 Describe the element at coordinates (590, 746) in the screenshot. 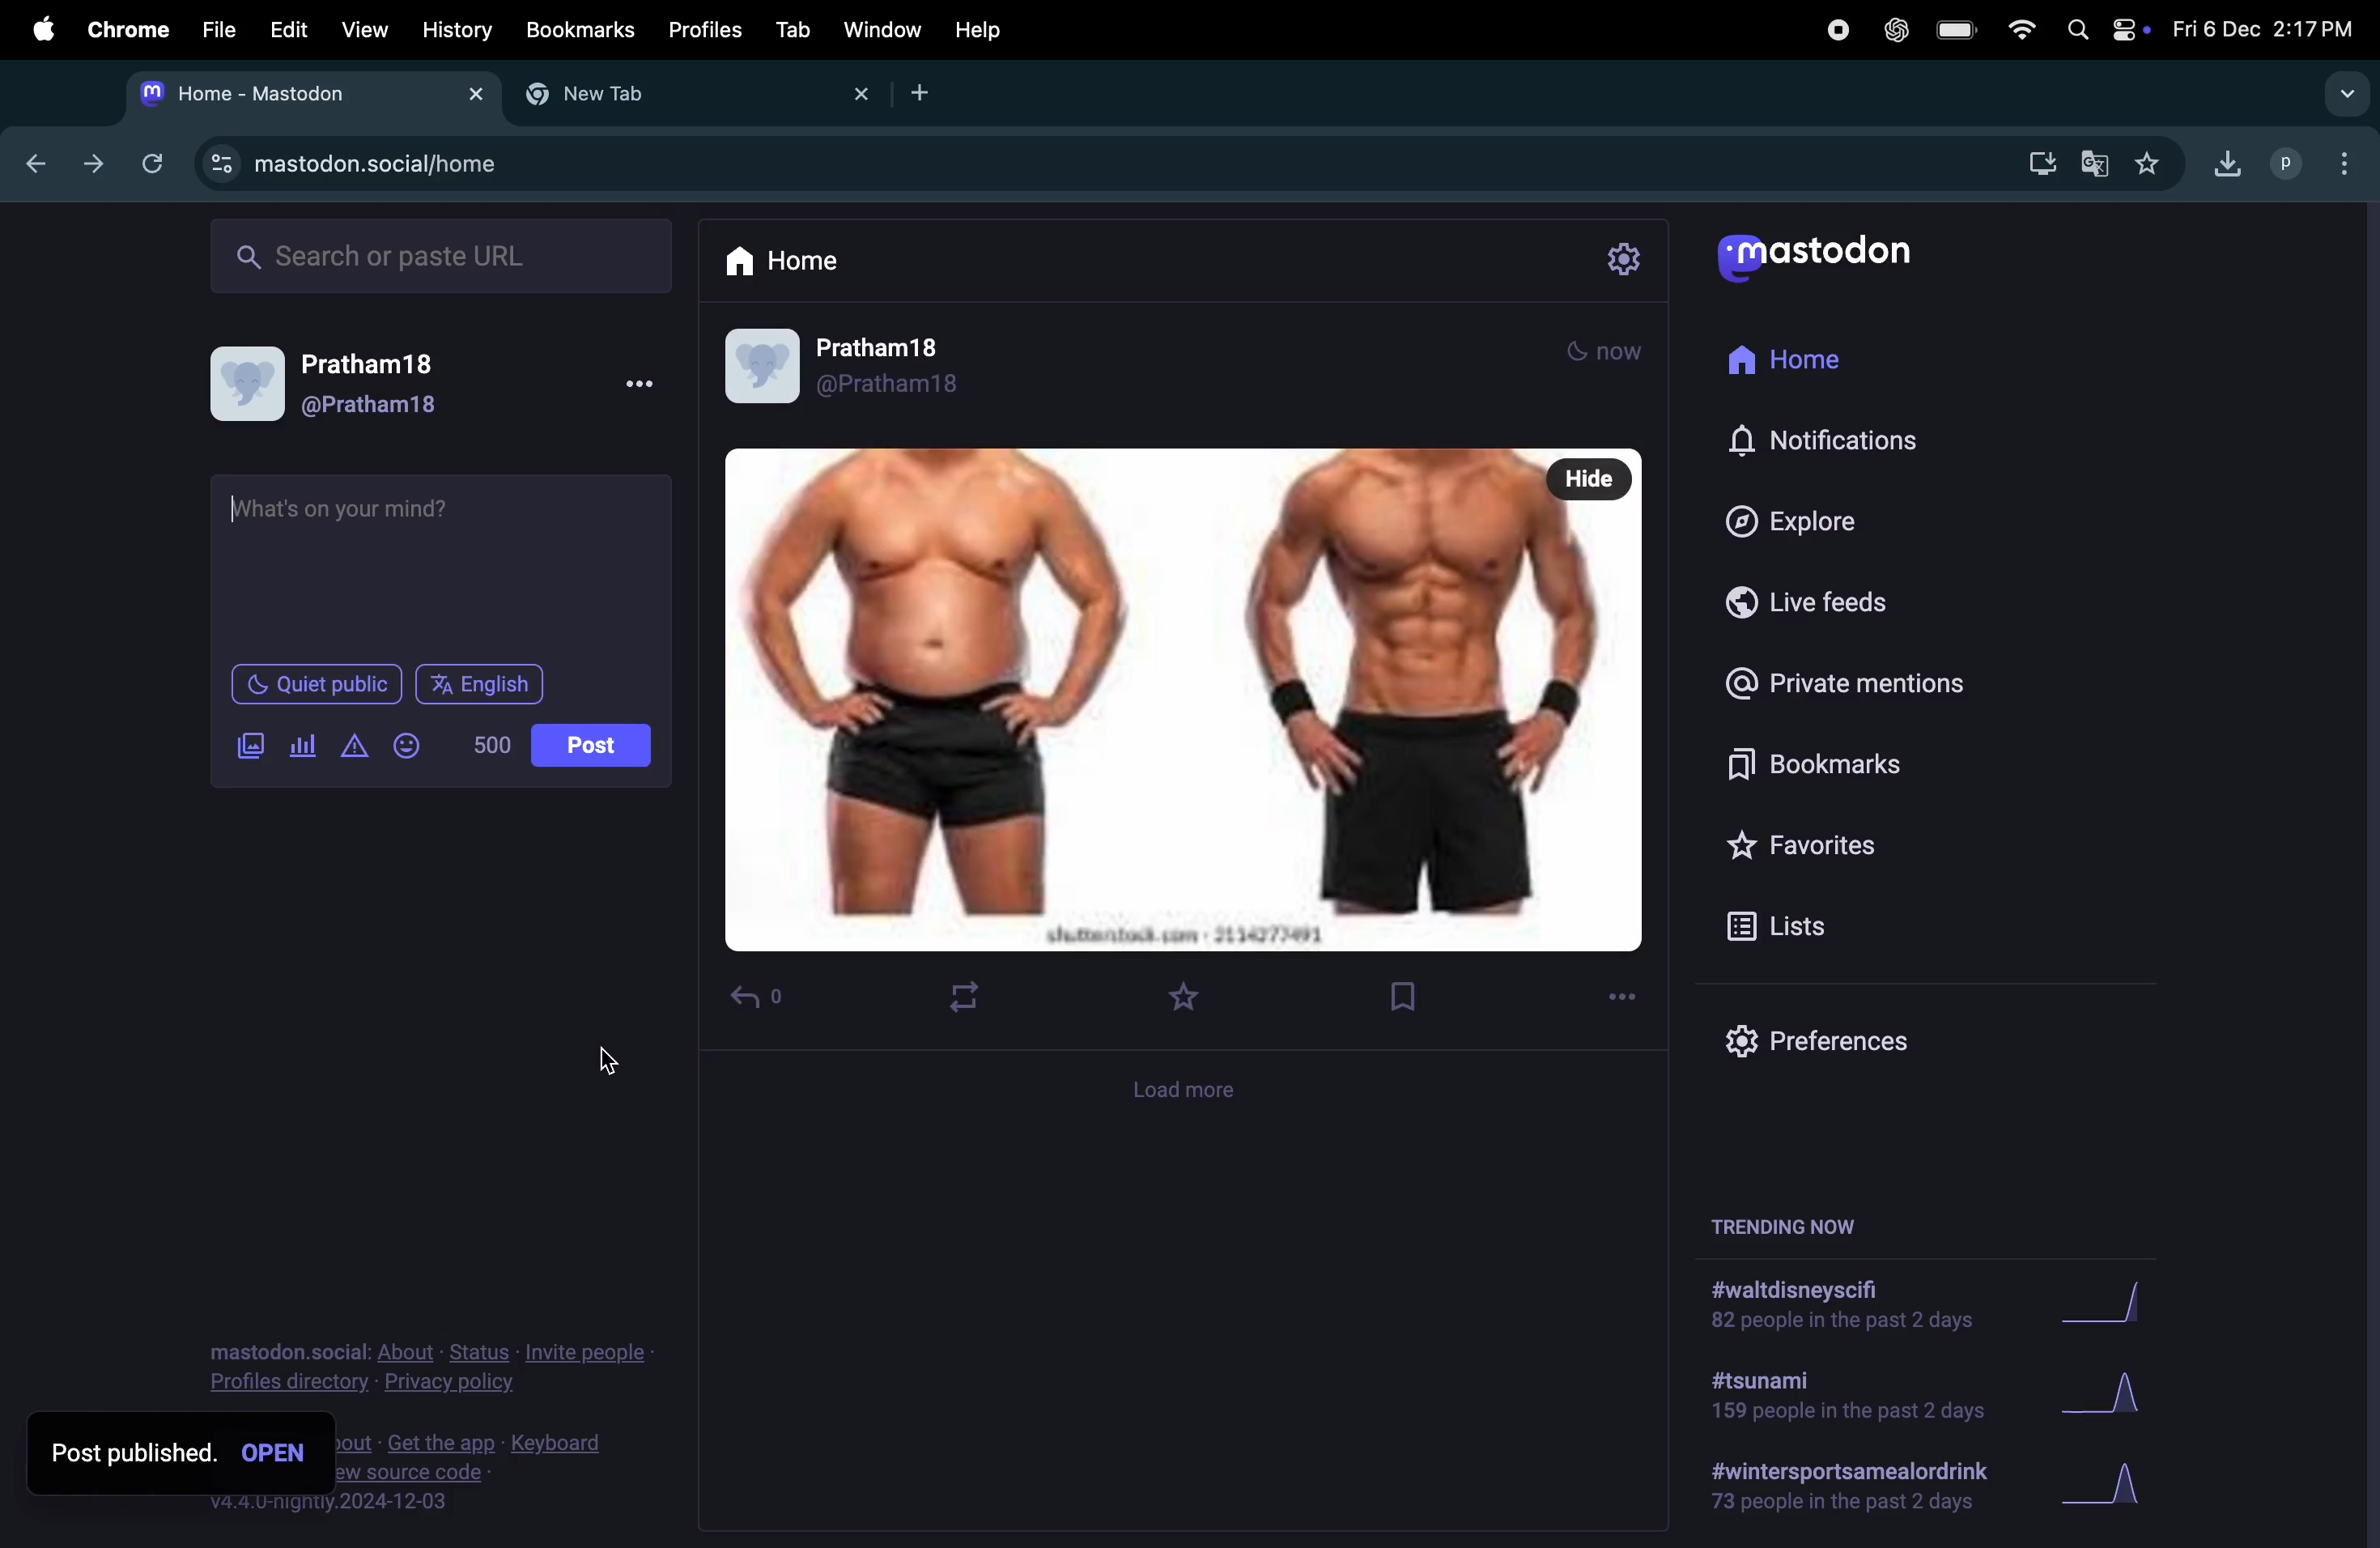

I see `post` at that location.